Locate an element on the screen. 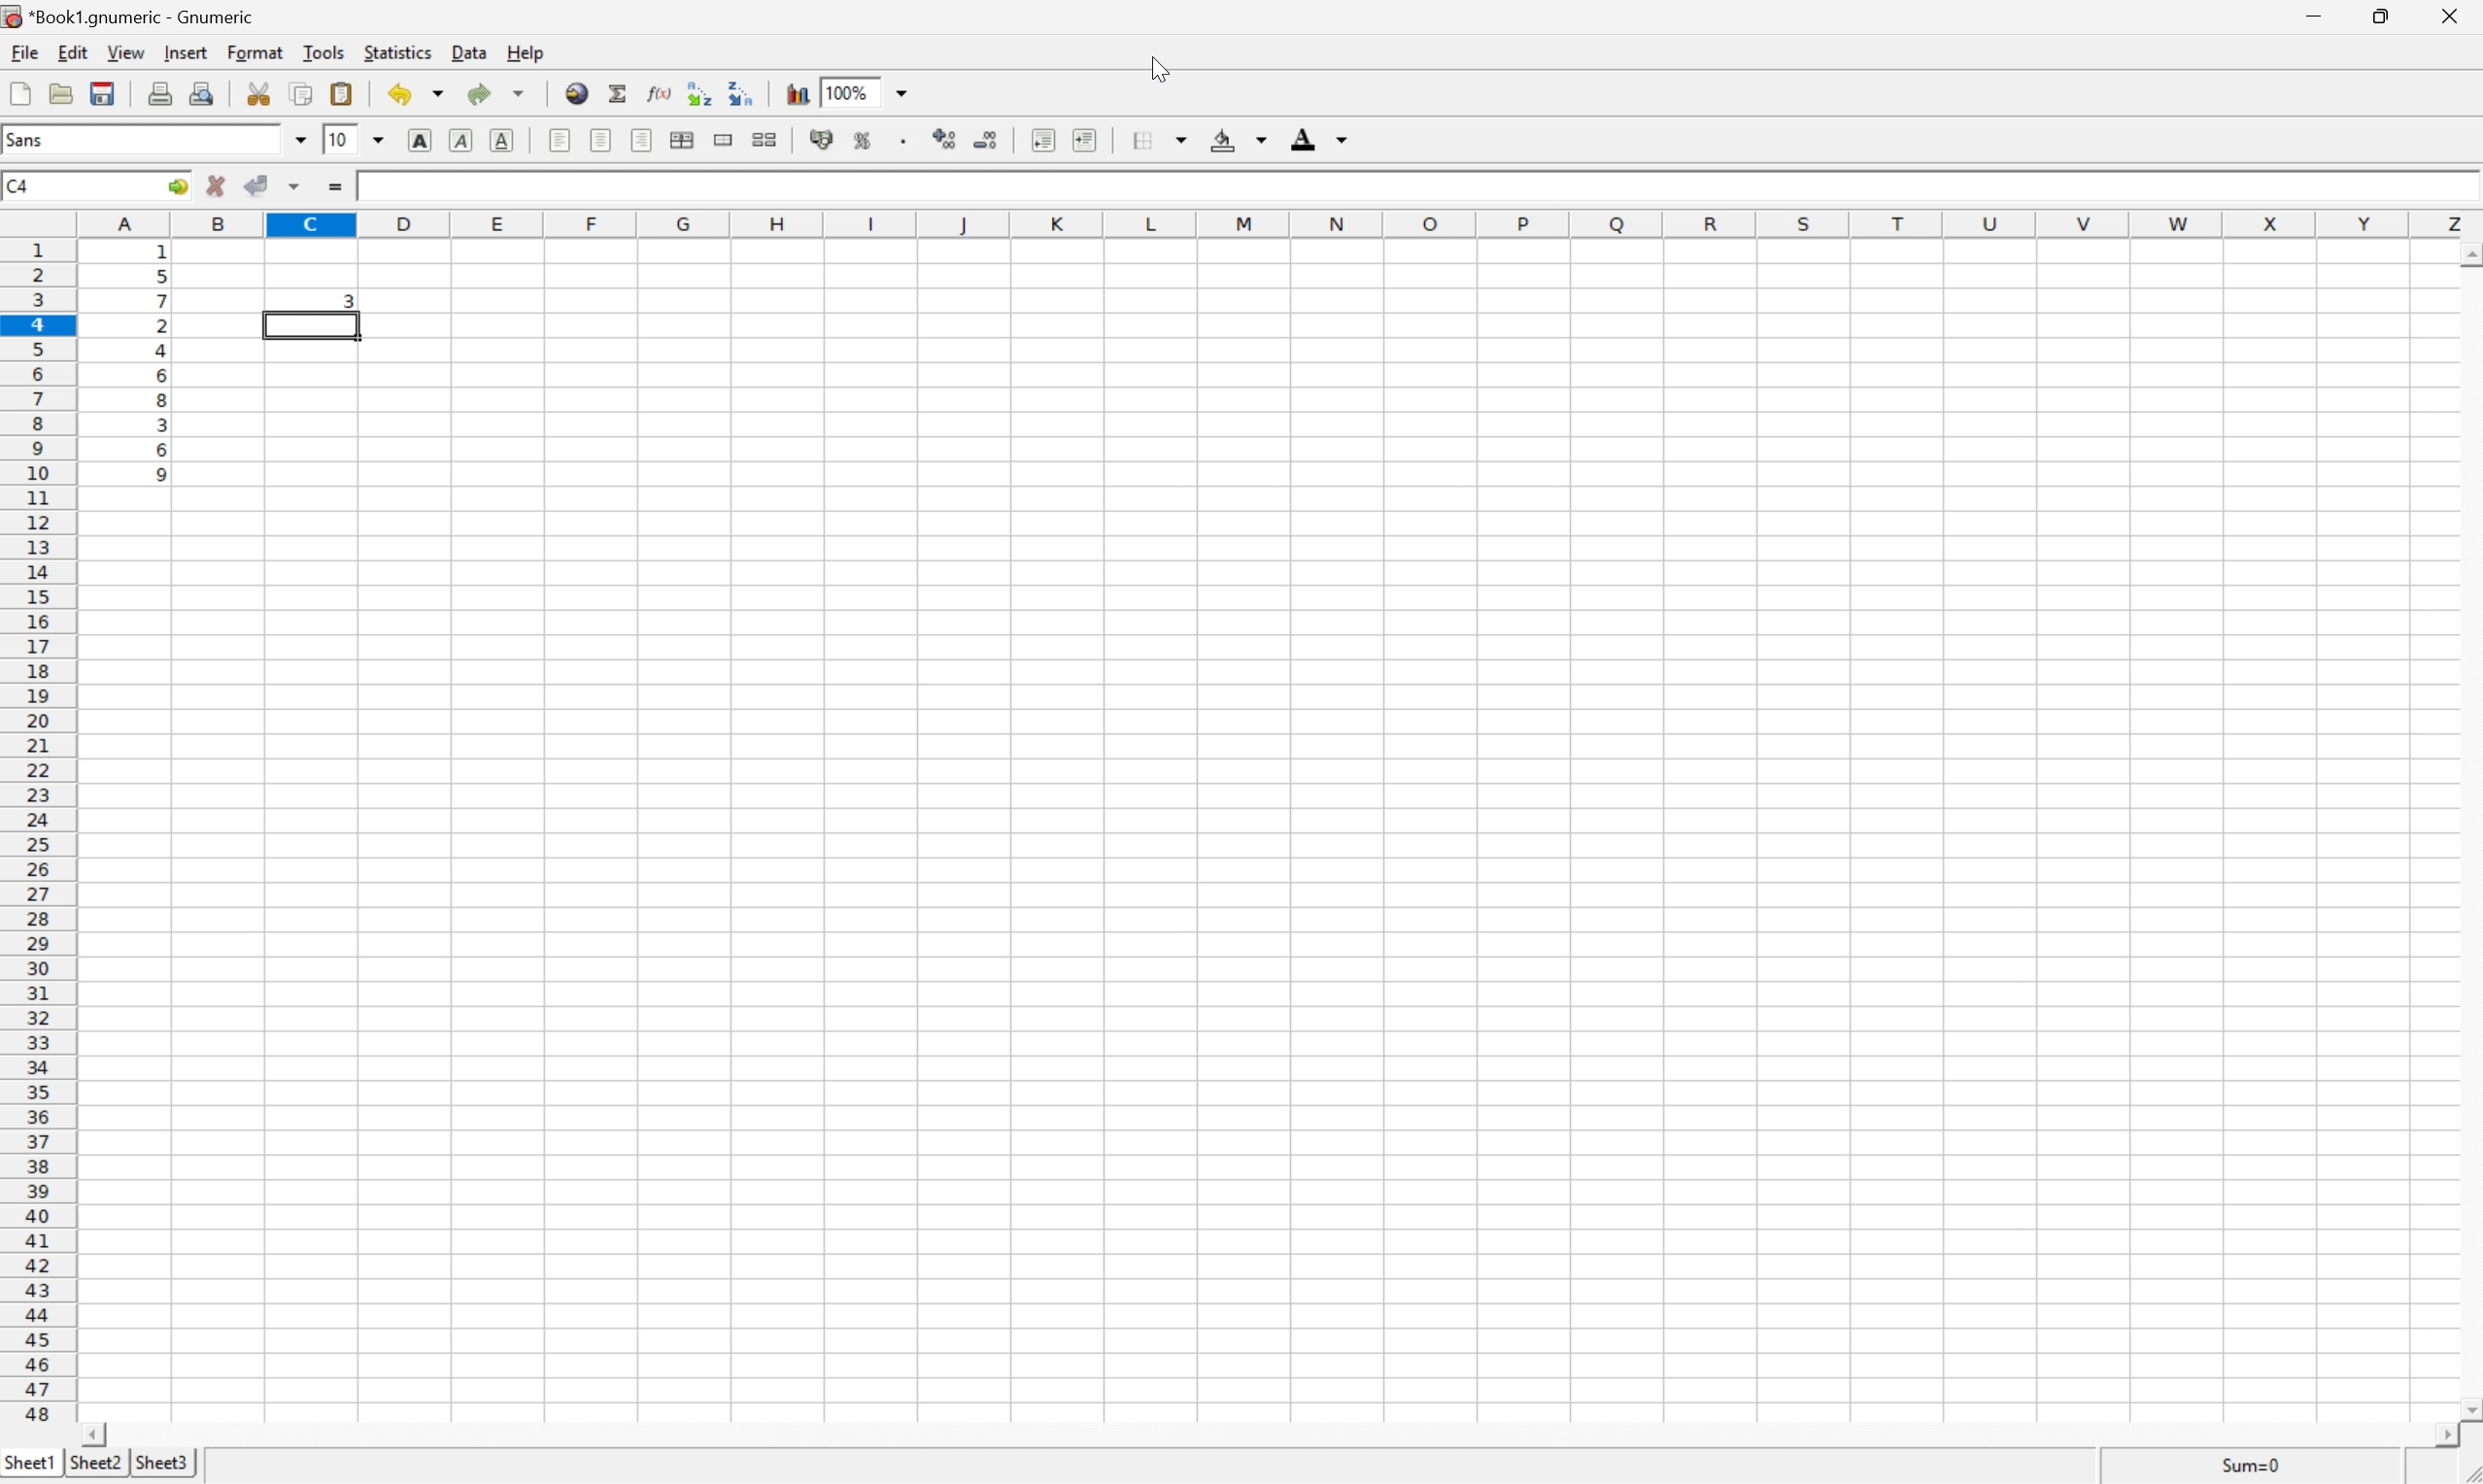  print preview is located at coordinates (200, 91).